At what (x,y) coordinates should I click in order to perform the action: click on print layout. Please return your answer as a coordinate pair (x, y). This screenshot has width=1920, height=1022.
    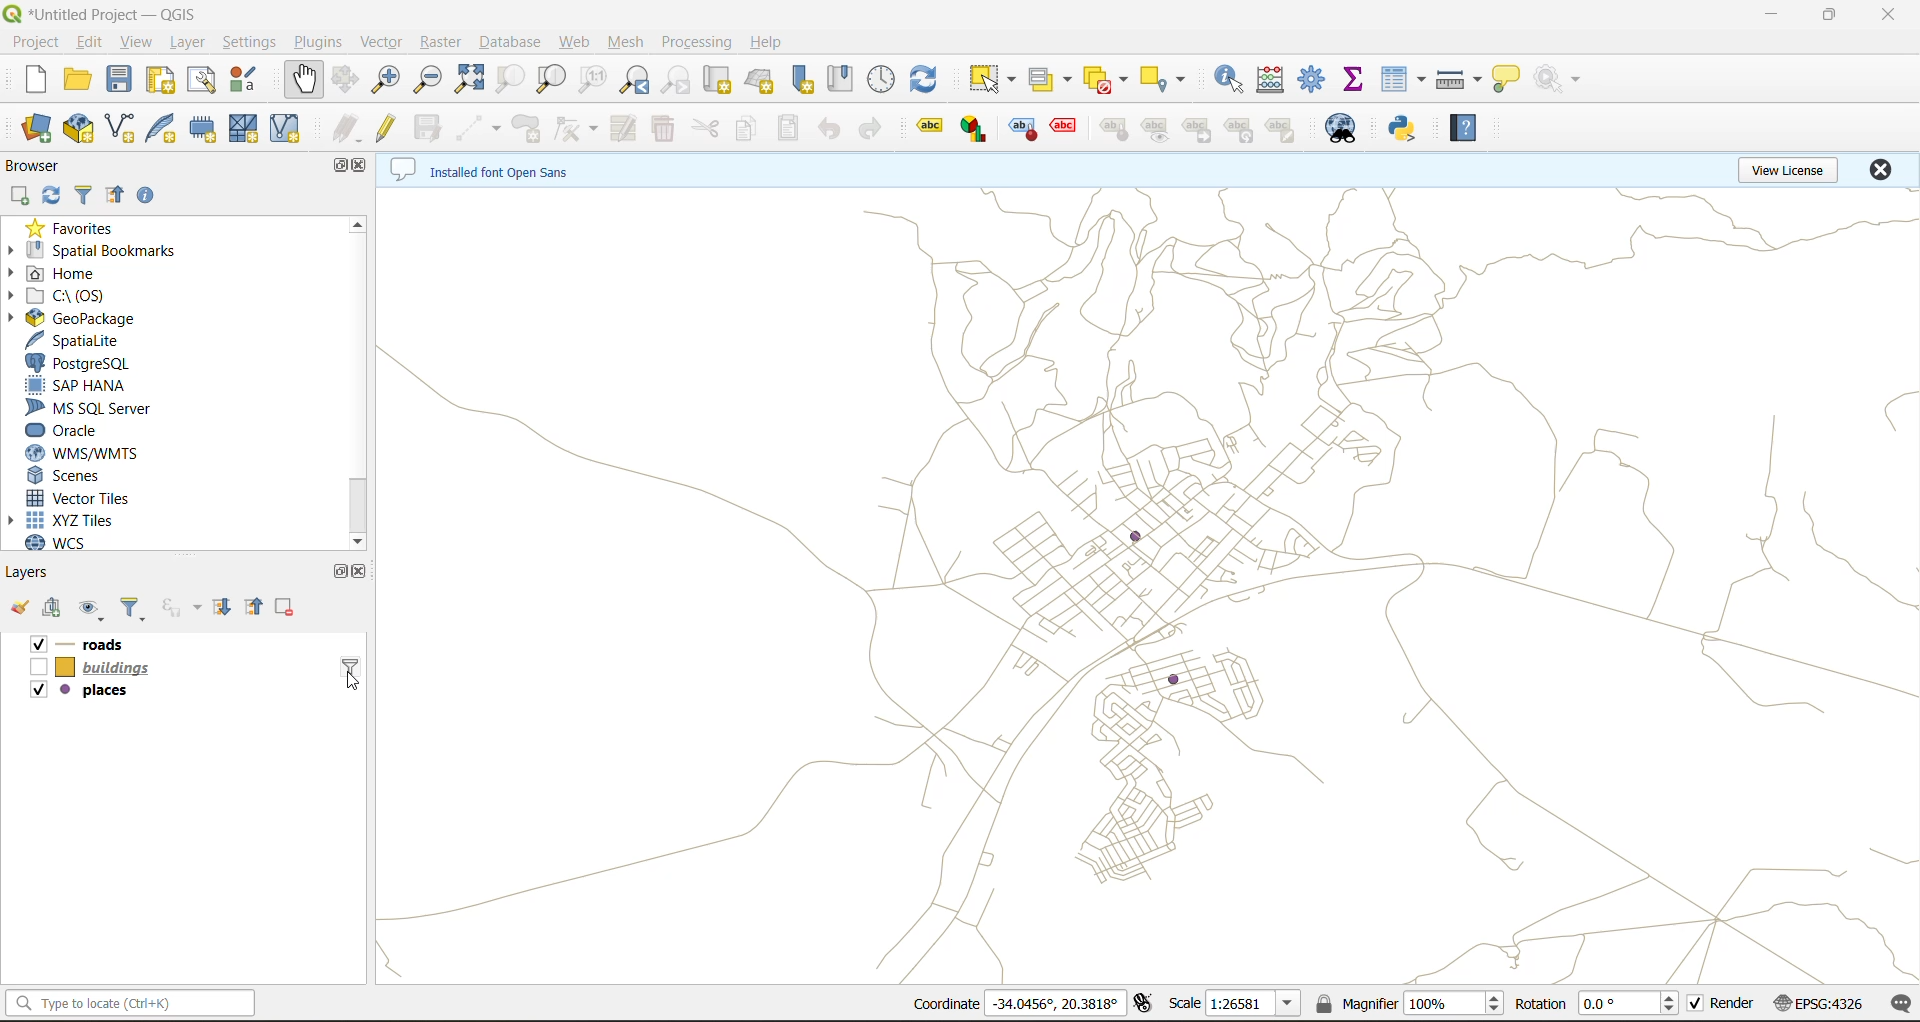
    Looking at the image, I should click on (163, 83).